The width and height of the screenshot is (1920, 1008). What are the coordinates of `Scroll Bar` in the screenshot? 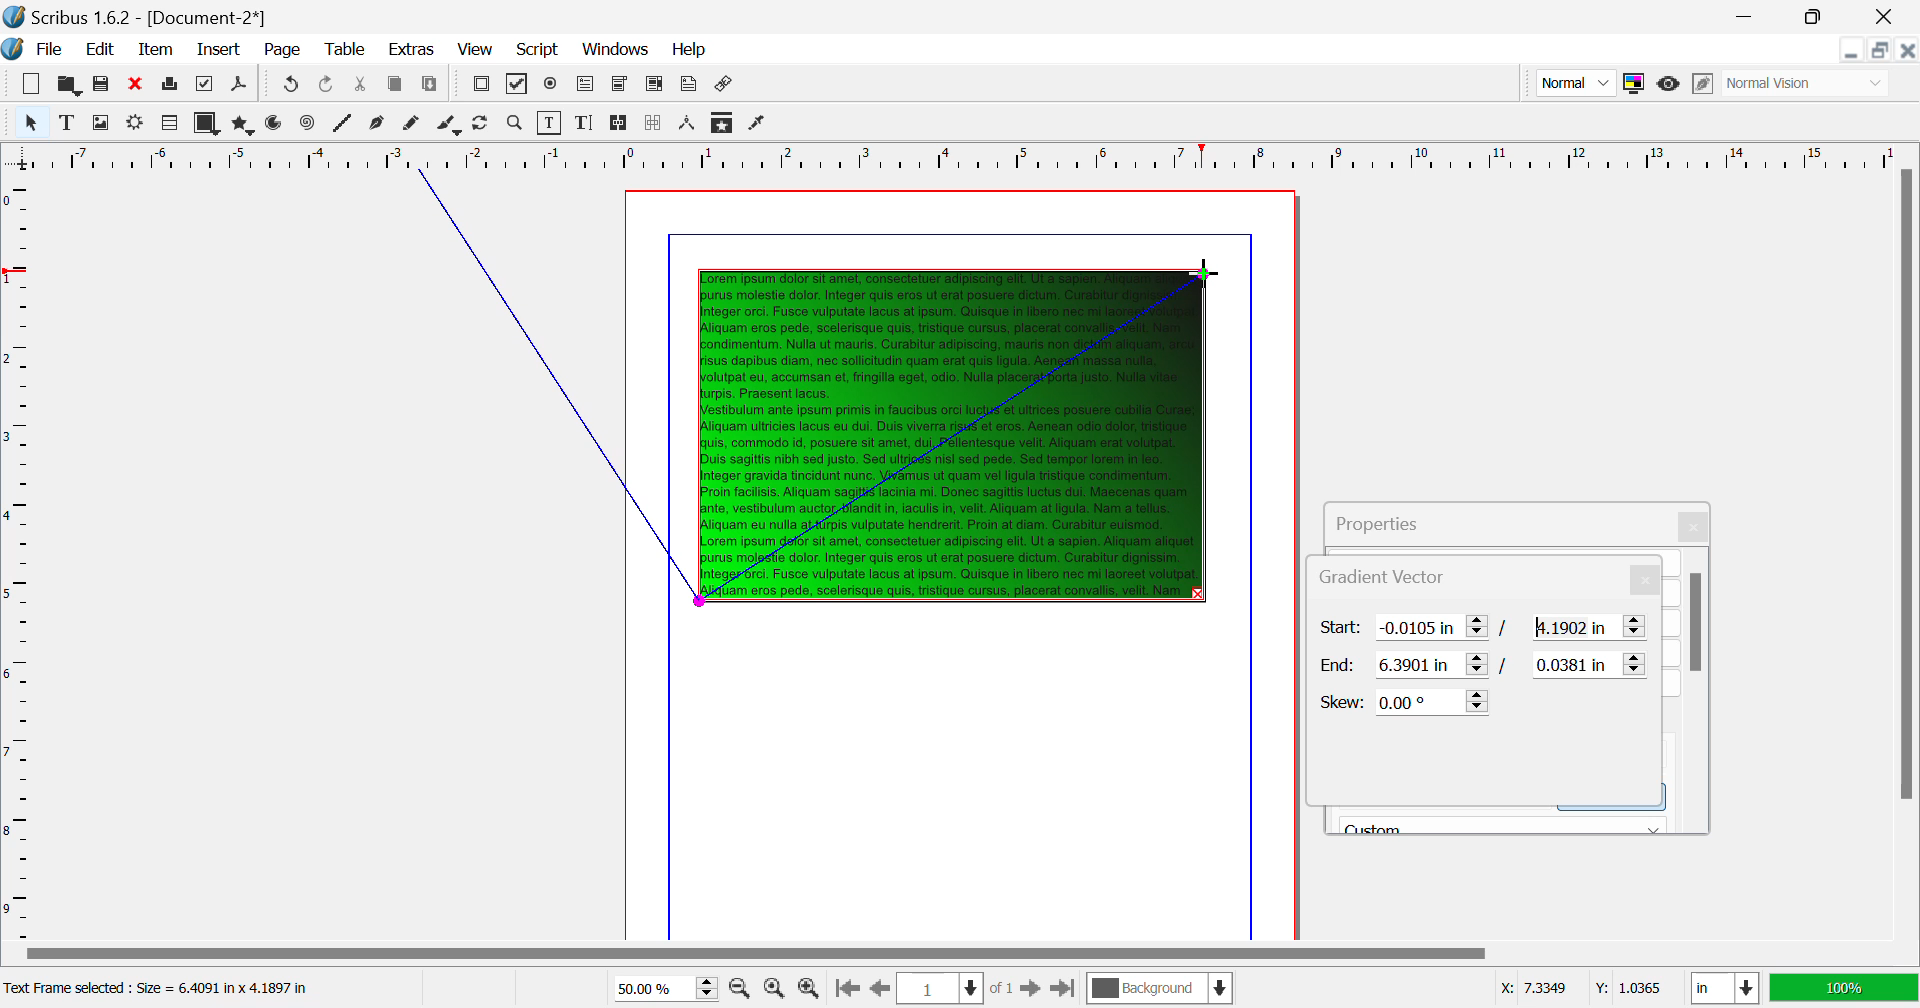 It's located at (1697, 690).